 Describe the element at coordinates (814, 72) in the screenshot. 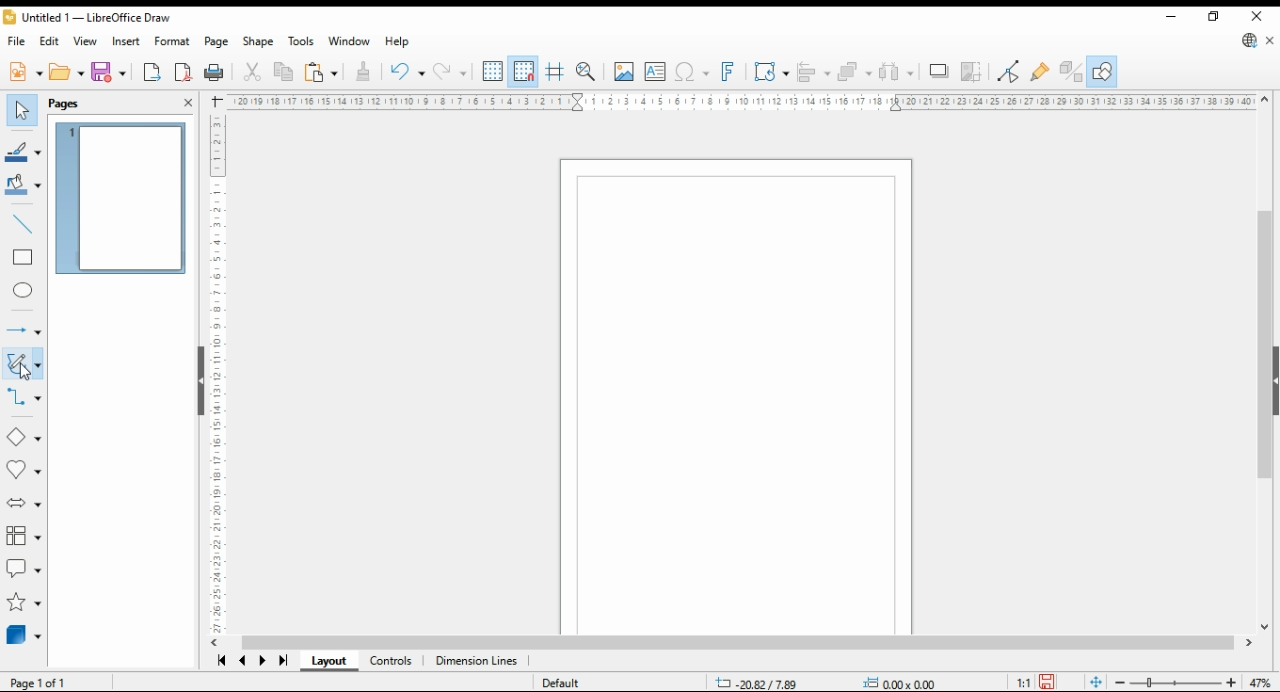

I see `align objects` at that location.